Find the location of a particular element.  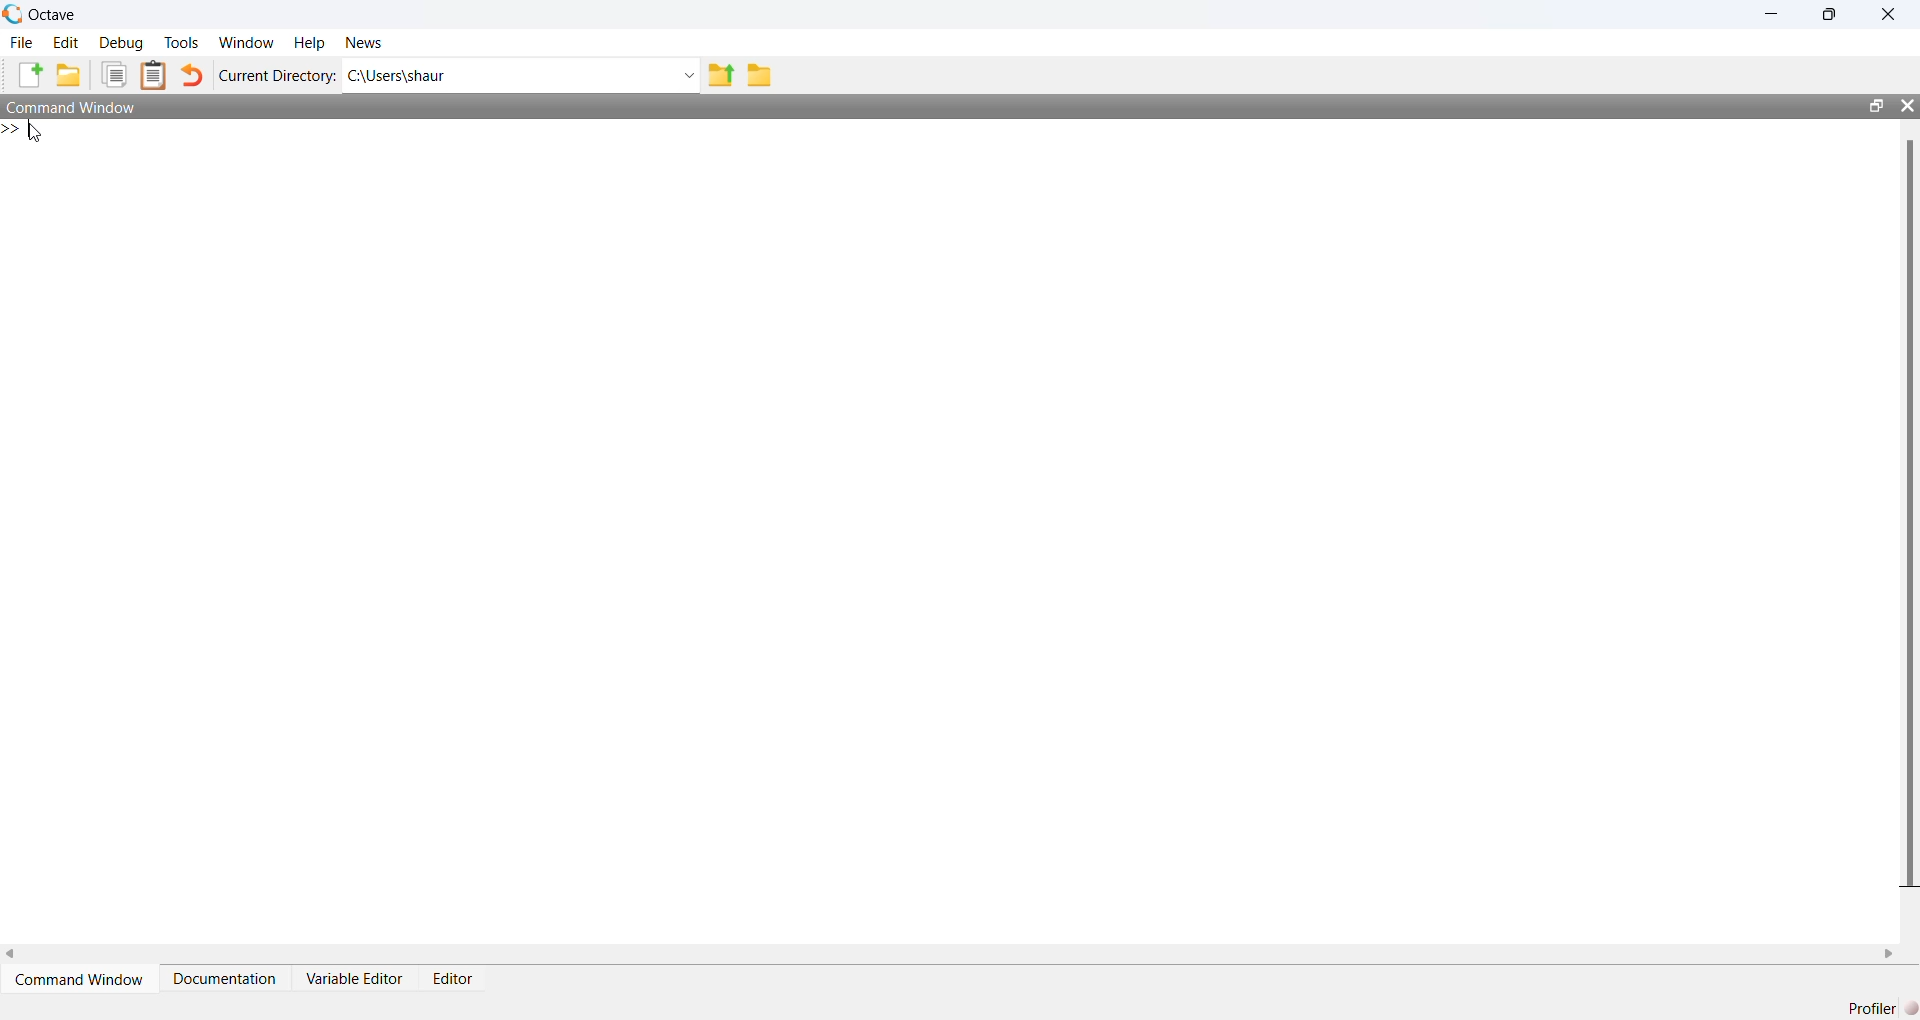

scroll left is located at coordinates (12, 954).